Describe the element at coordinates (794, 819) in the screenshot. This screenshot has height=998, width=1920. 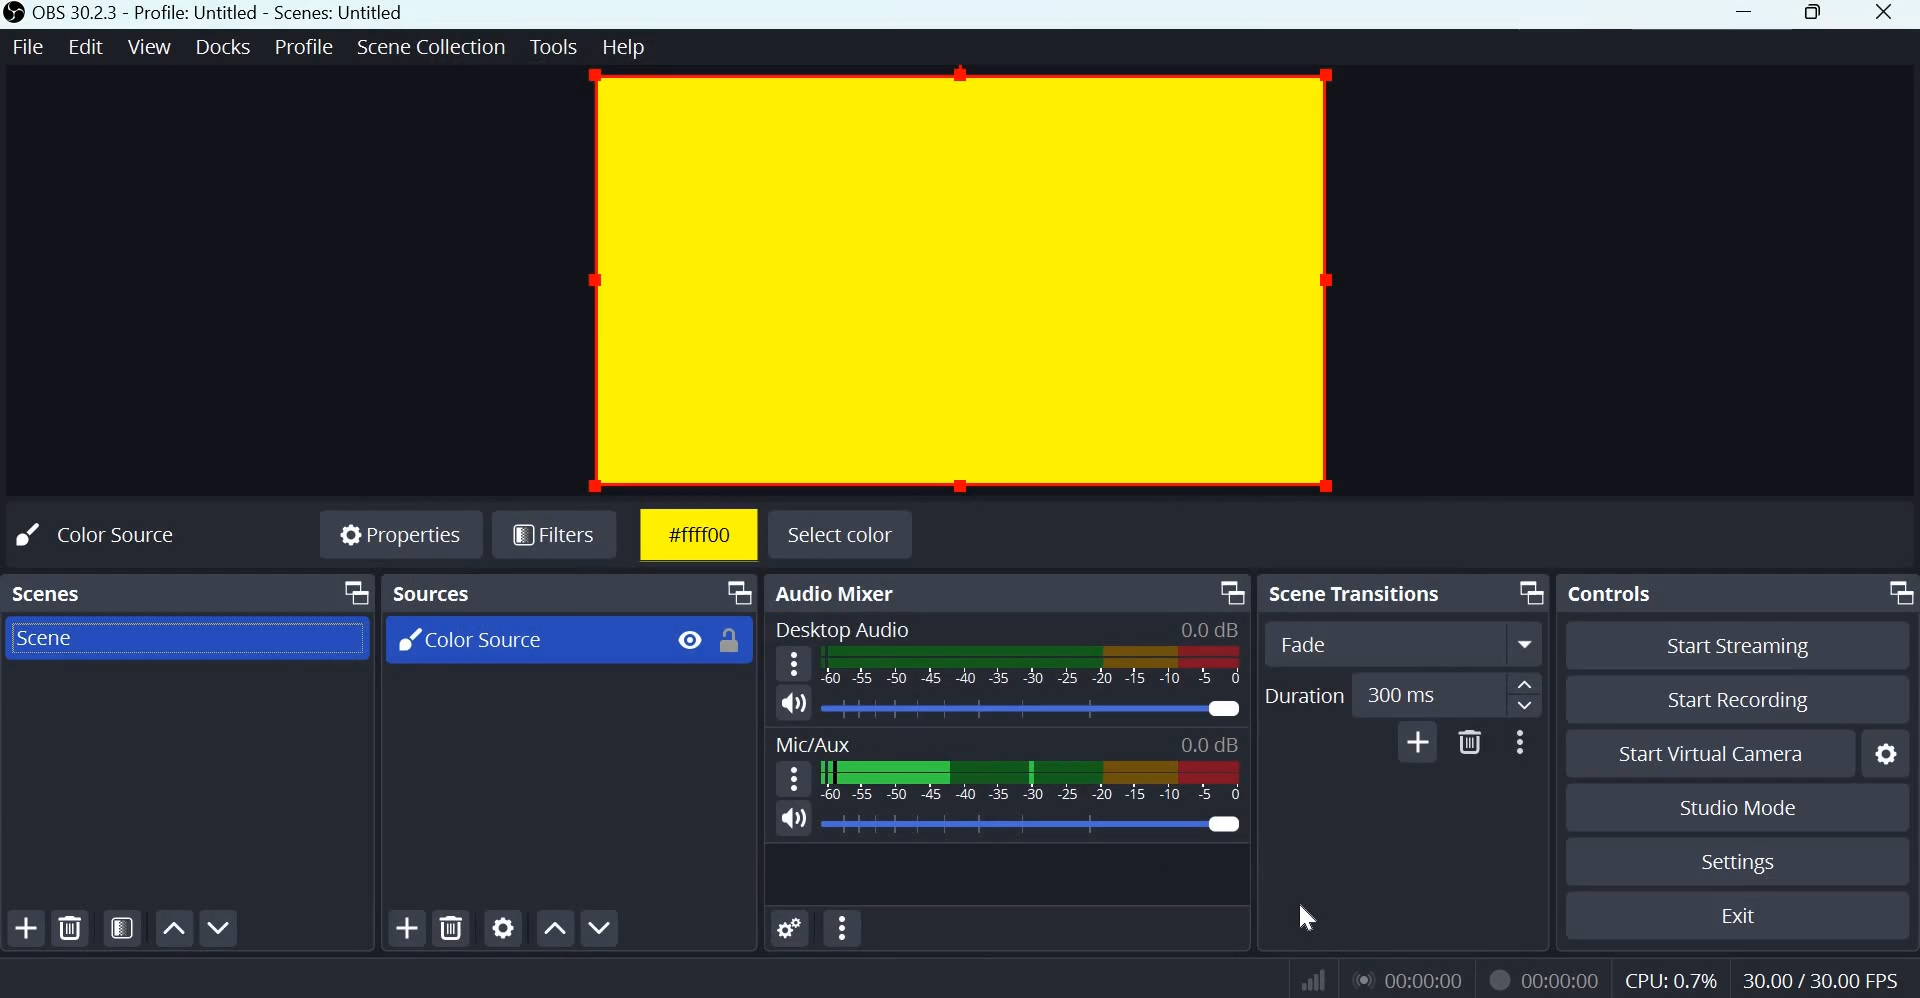
I see `Speaker icon` at that location.